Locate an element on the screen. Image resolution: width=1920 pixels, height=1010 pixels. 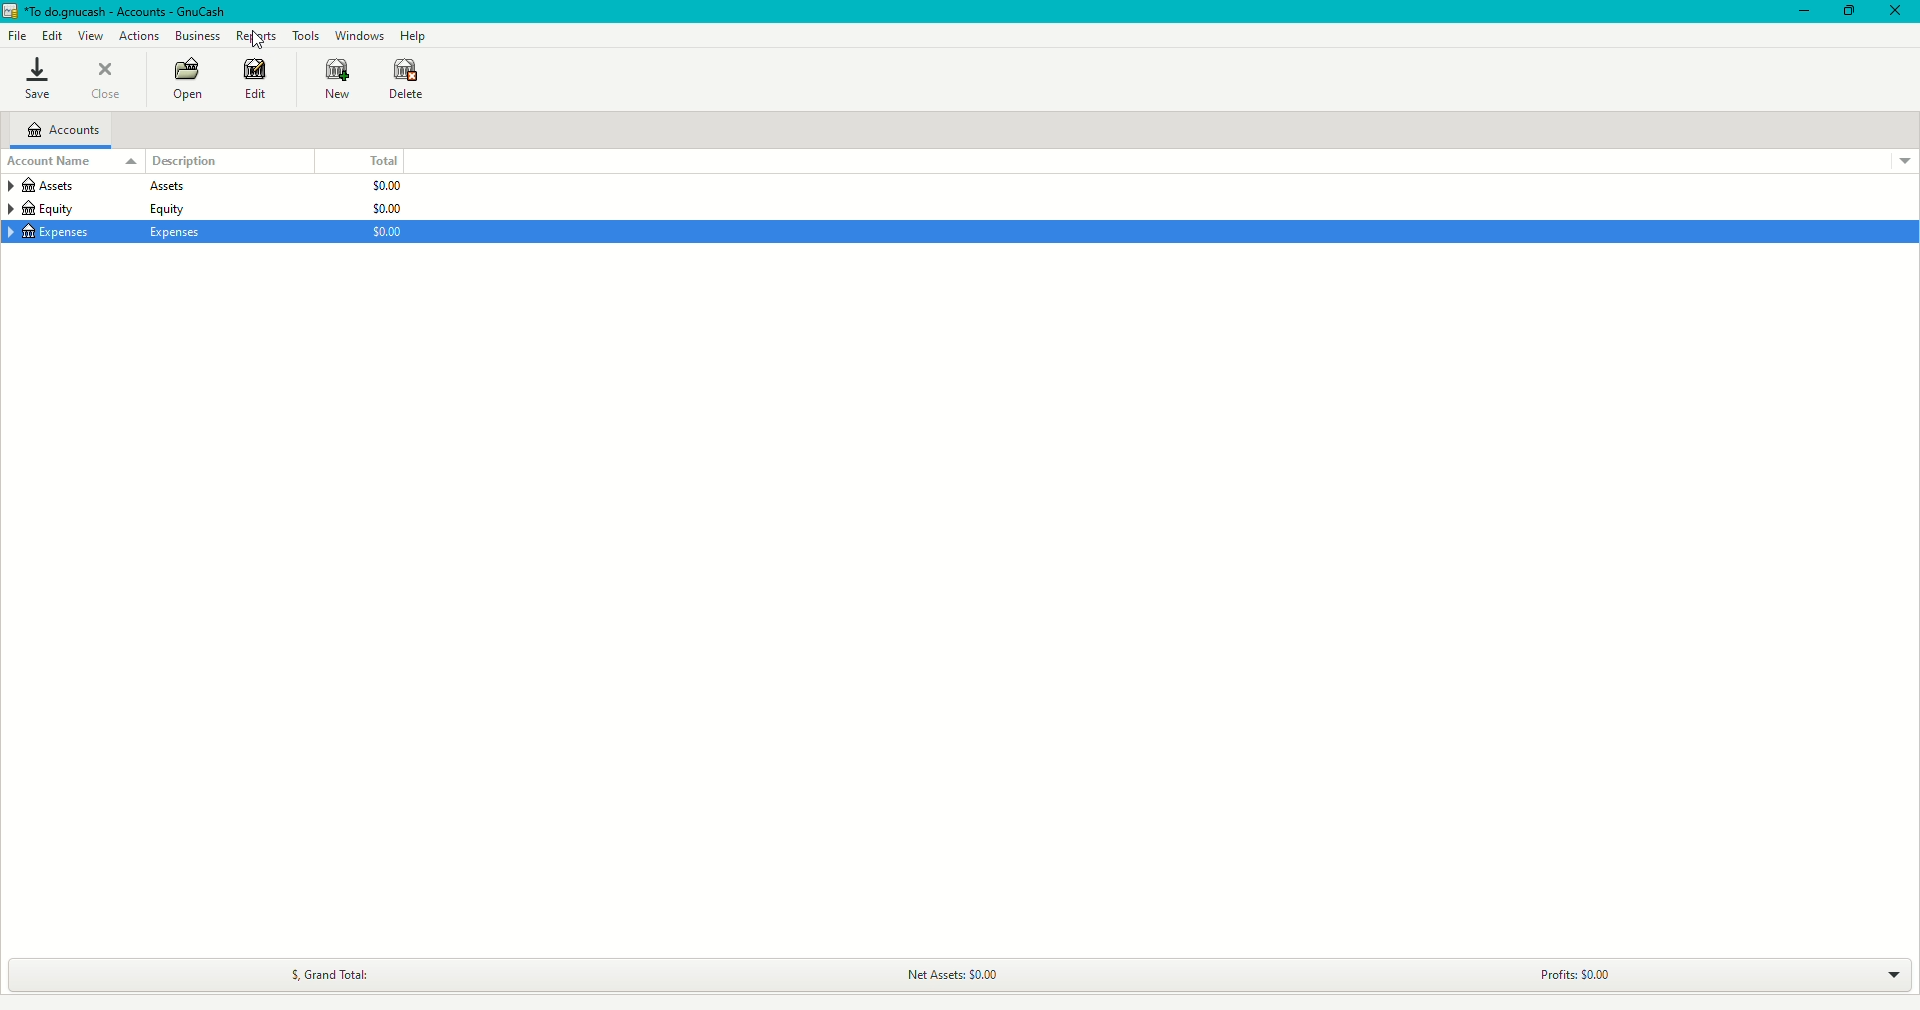
Restore is located at coordinates (1851, 10).